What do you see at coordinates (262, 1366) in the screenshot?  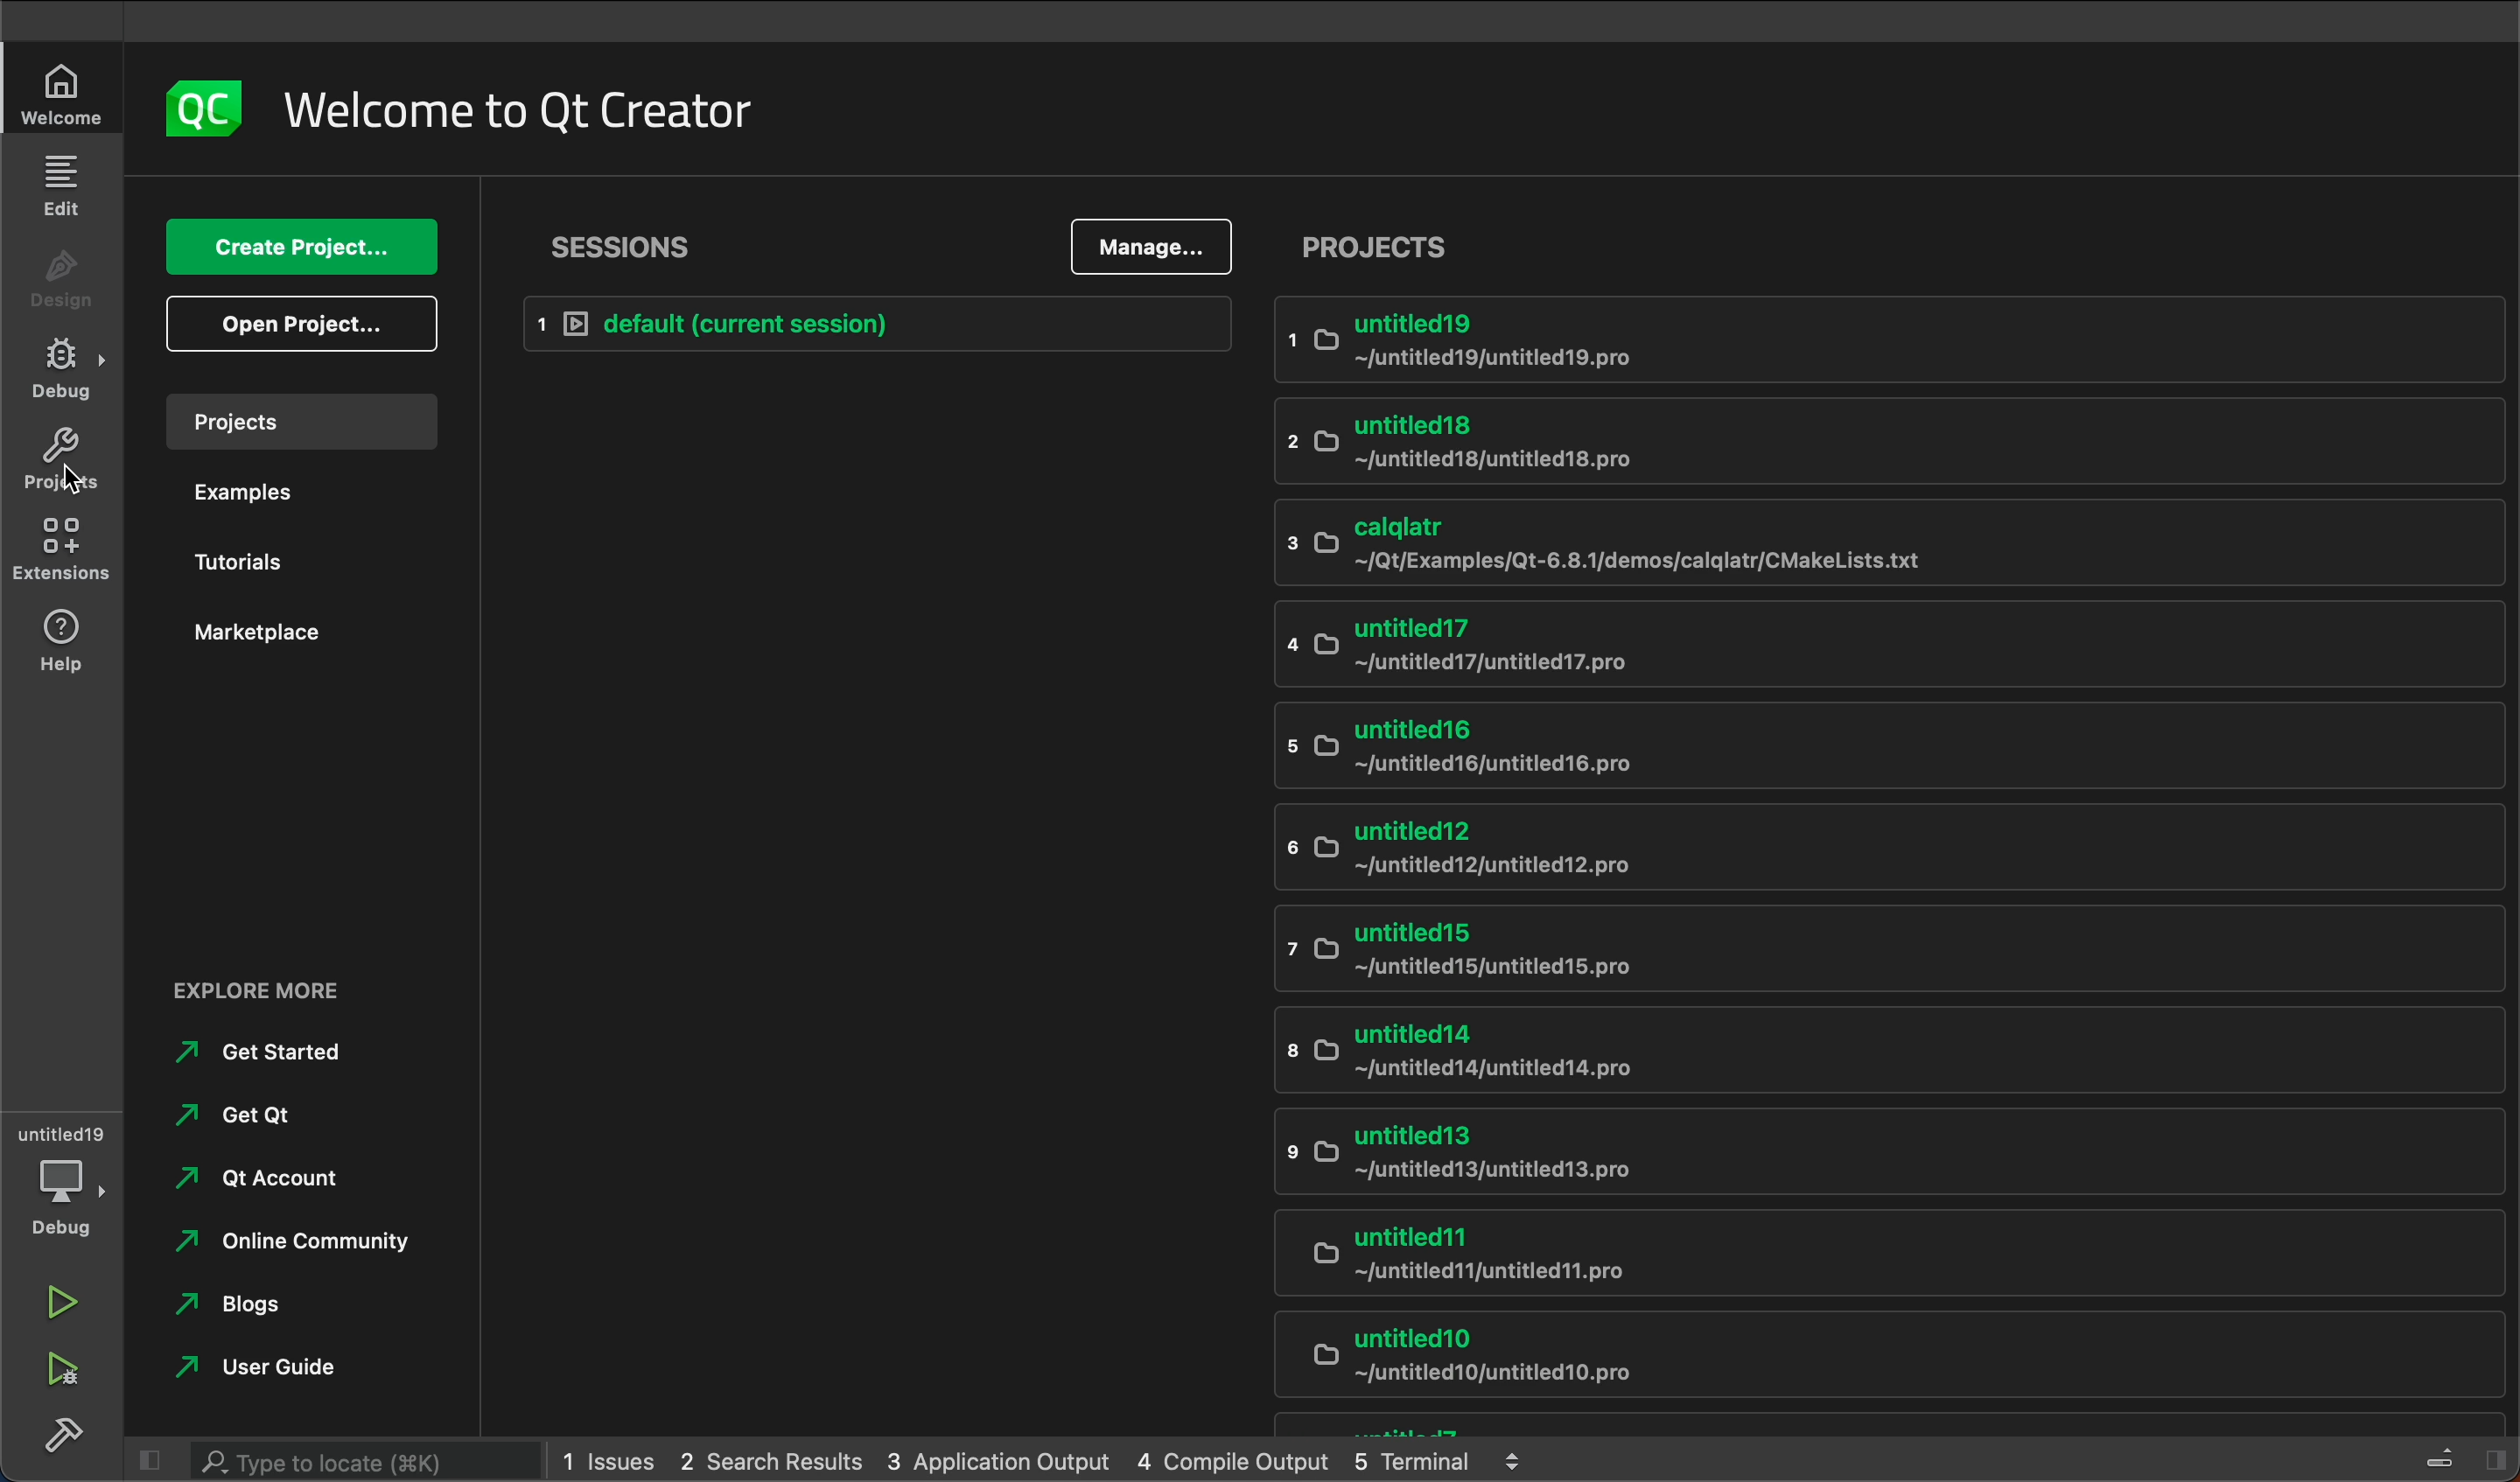 I see `user Gide ` at bounding box center [262, 1366].